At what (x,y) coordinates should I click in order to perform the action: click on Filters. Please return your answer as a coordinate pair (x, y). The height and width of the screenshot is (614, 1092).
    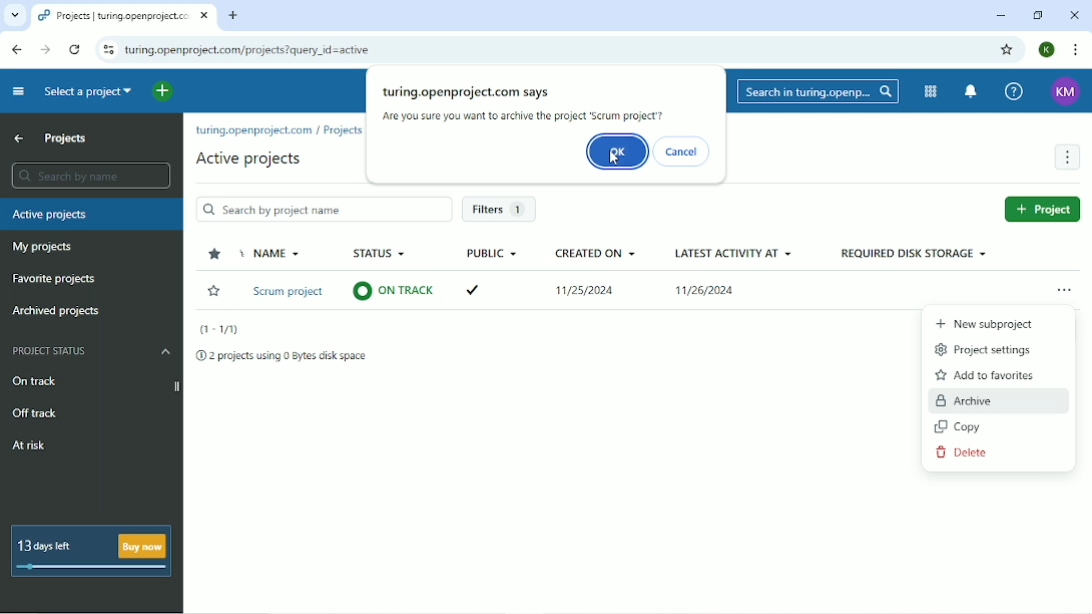
    Looking at the image, I should click on (498, 210).